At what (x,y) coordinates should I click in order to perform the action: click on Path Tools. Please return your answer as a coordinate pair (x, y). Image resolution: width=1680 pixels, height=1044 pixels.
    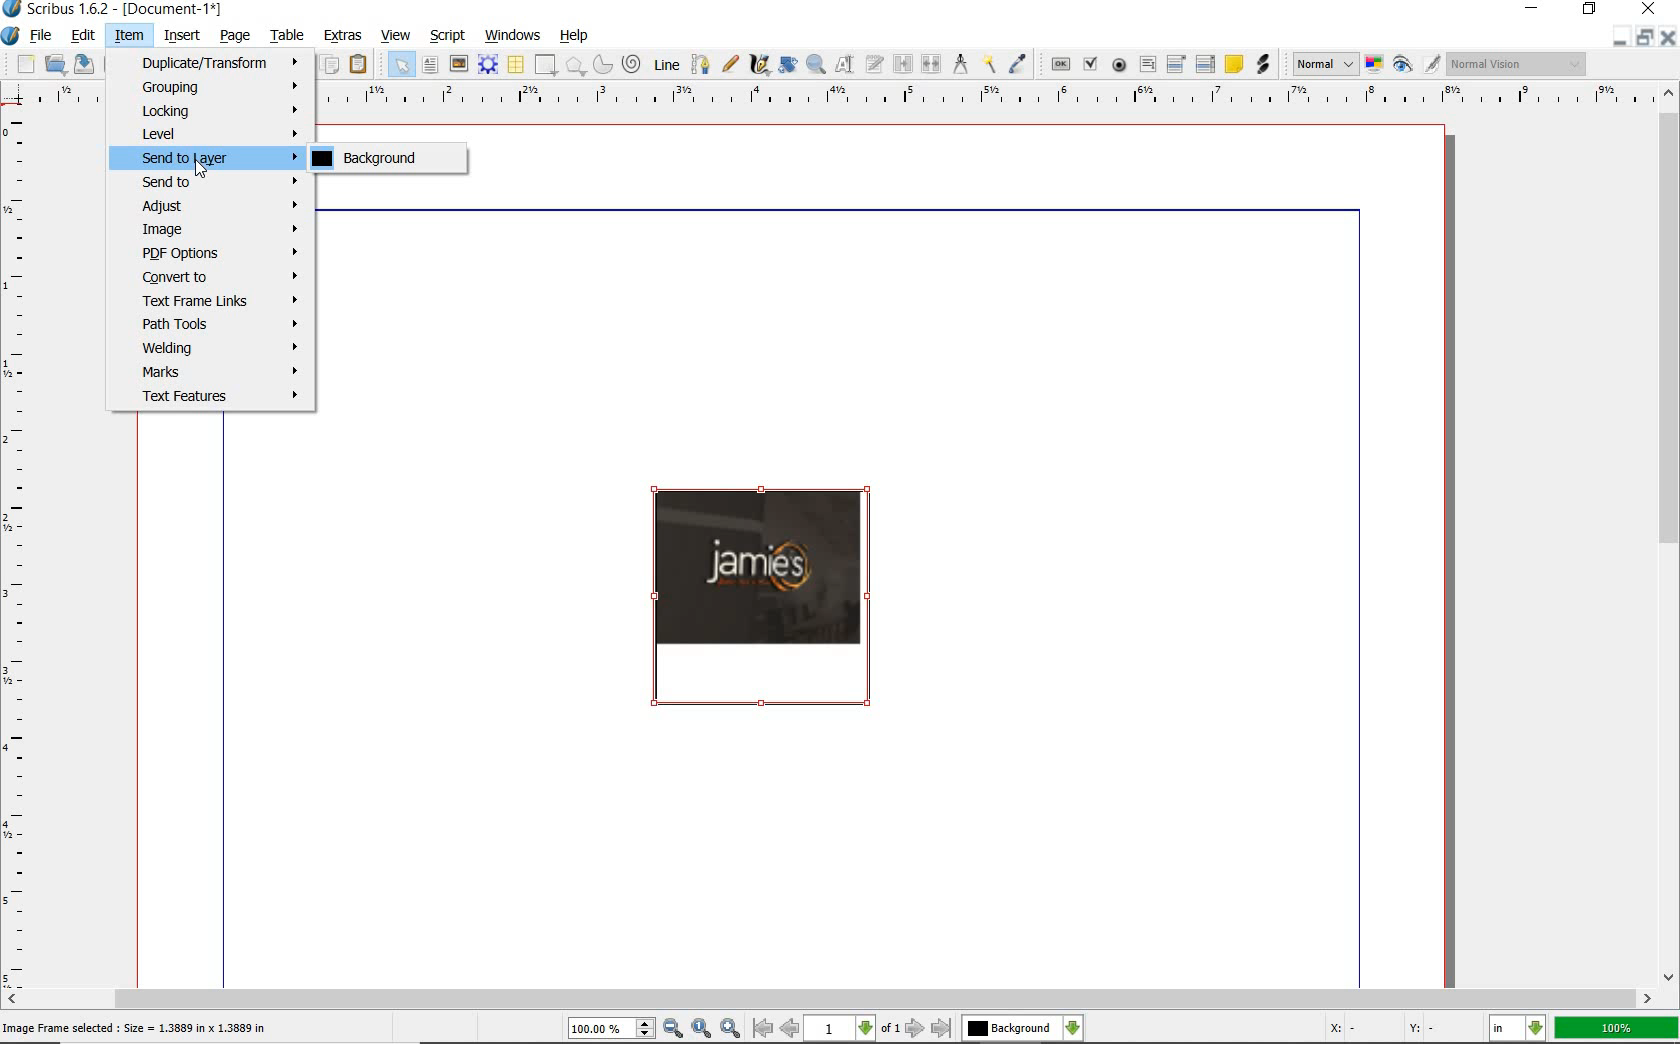
    Looking at the image, I should click on (214, 327).